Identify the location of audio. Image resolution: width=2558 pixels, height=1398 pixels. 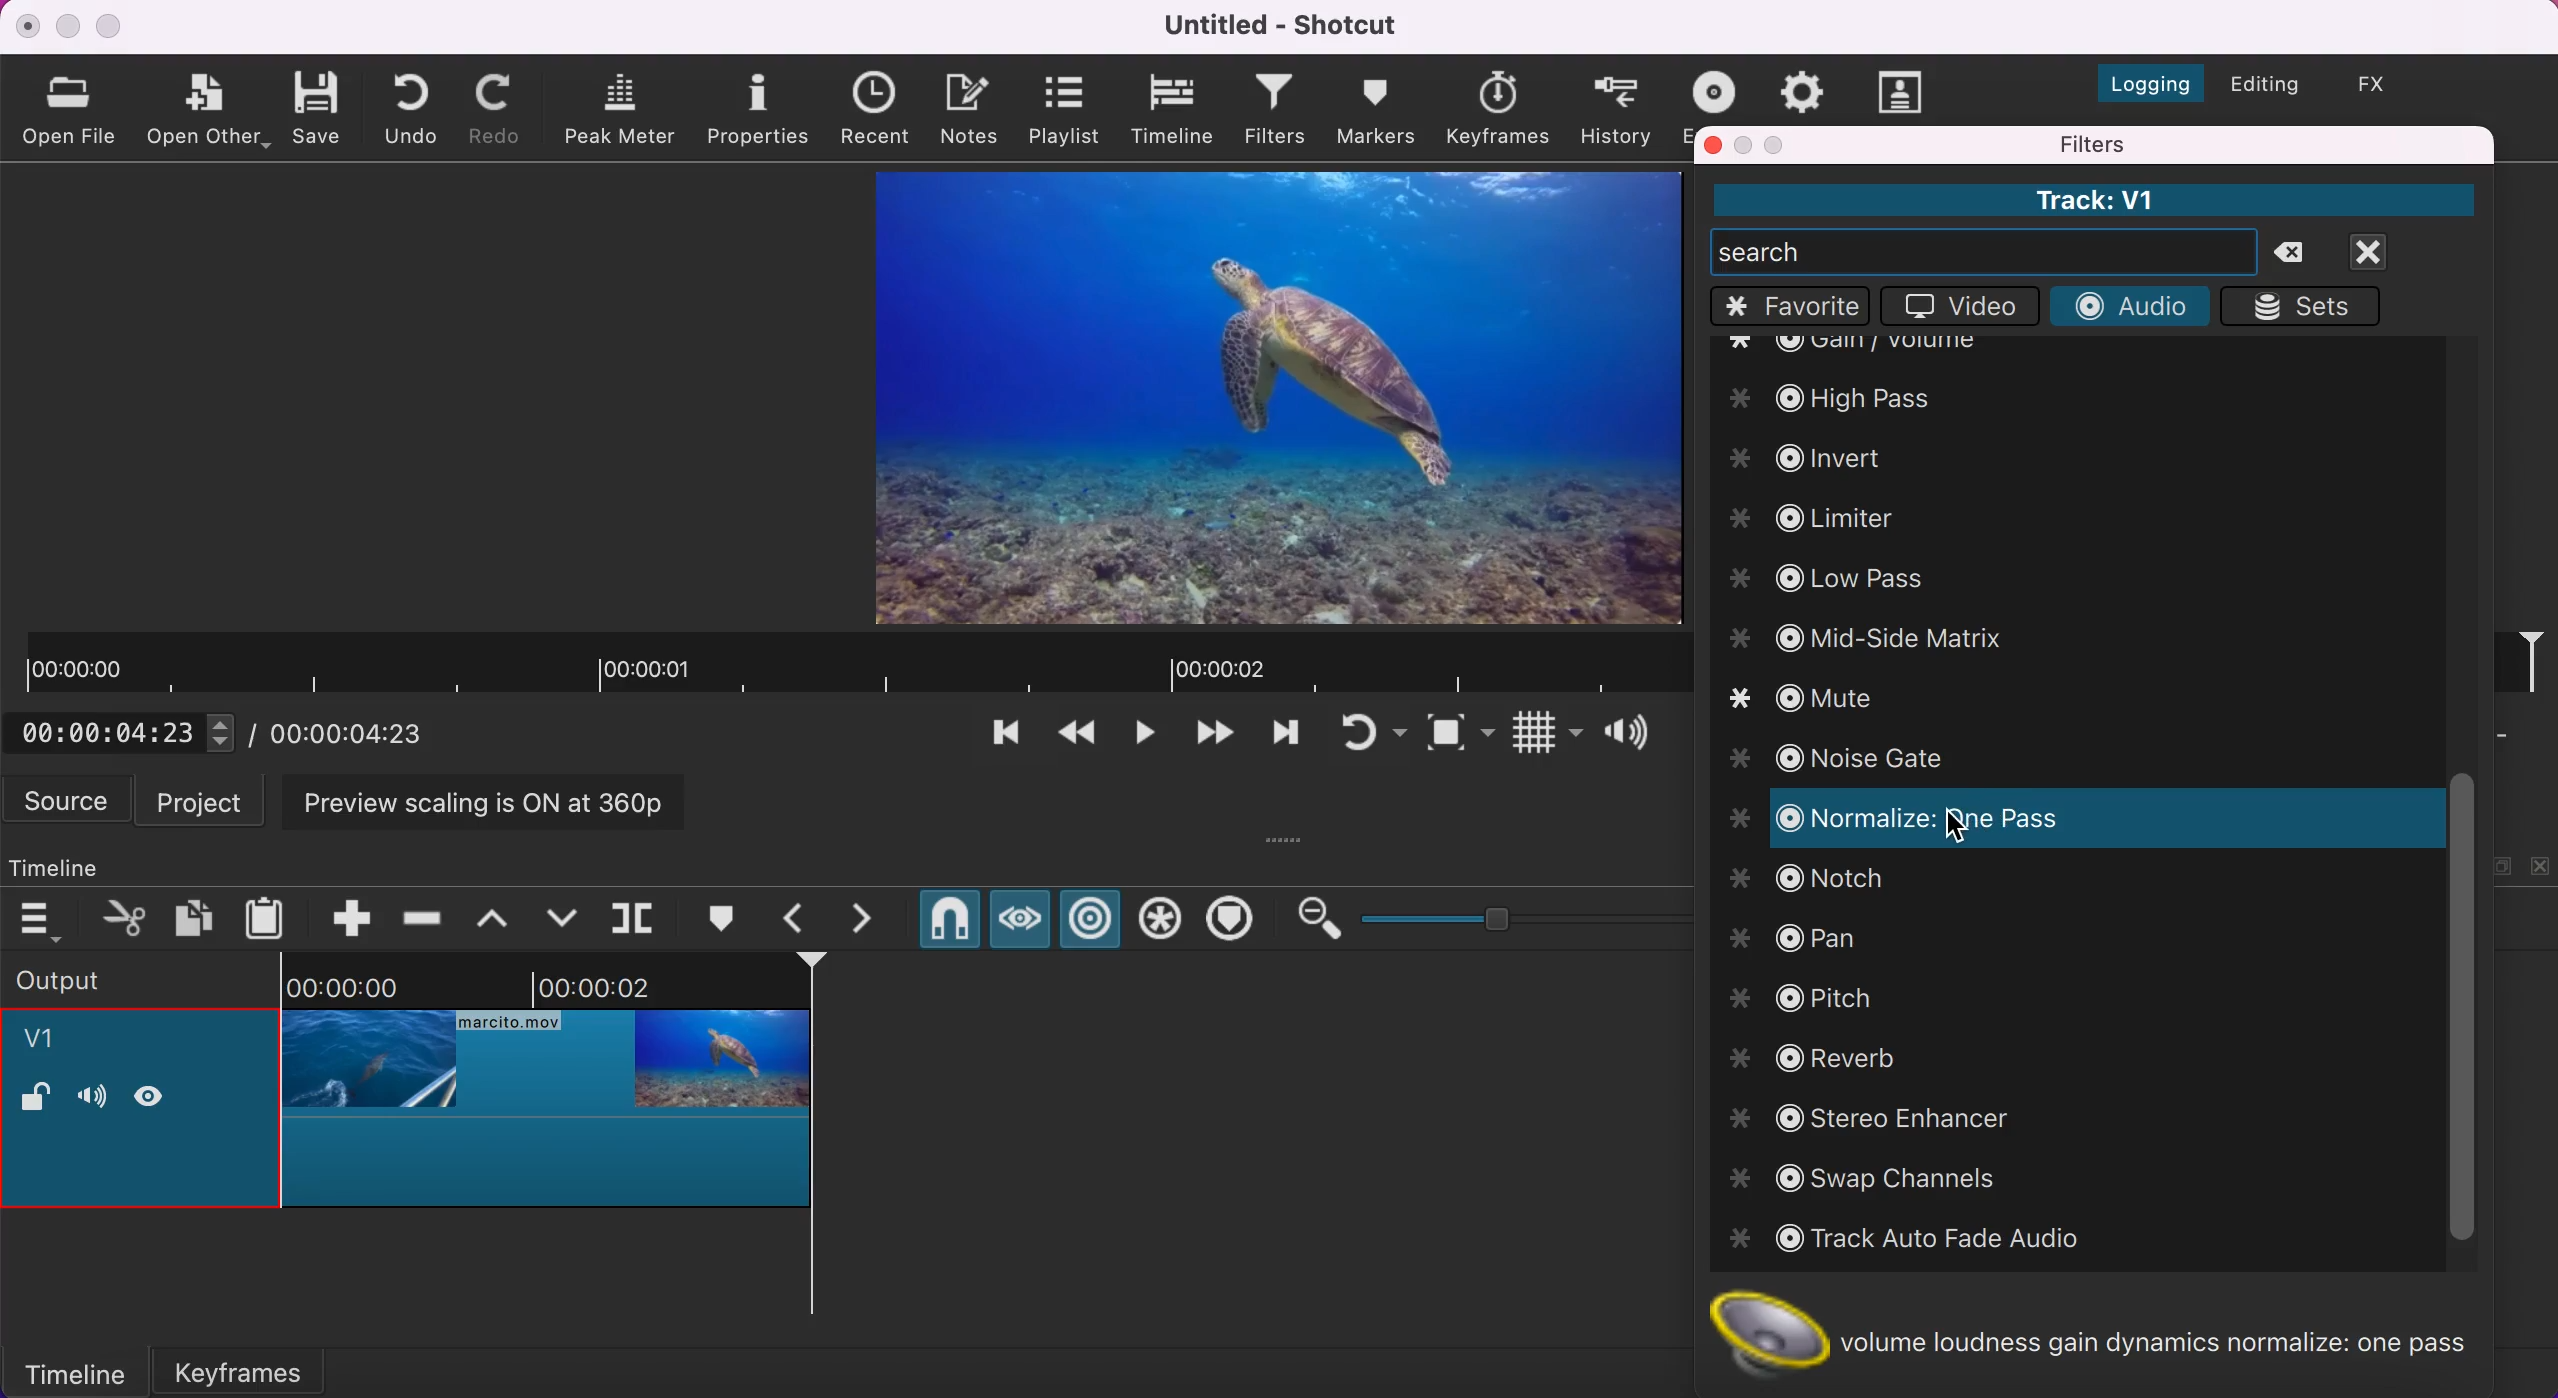
(2128, 304).